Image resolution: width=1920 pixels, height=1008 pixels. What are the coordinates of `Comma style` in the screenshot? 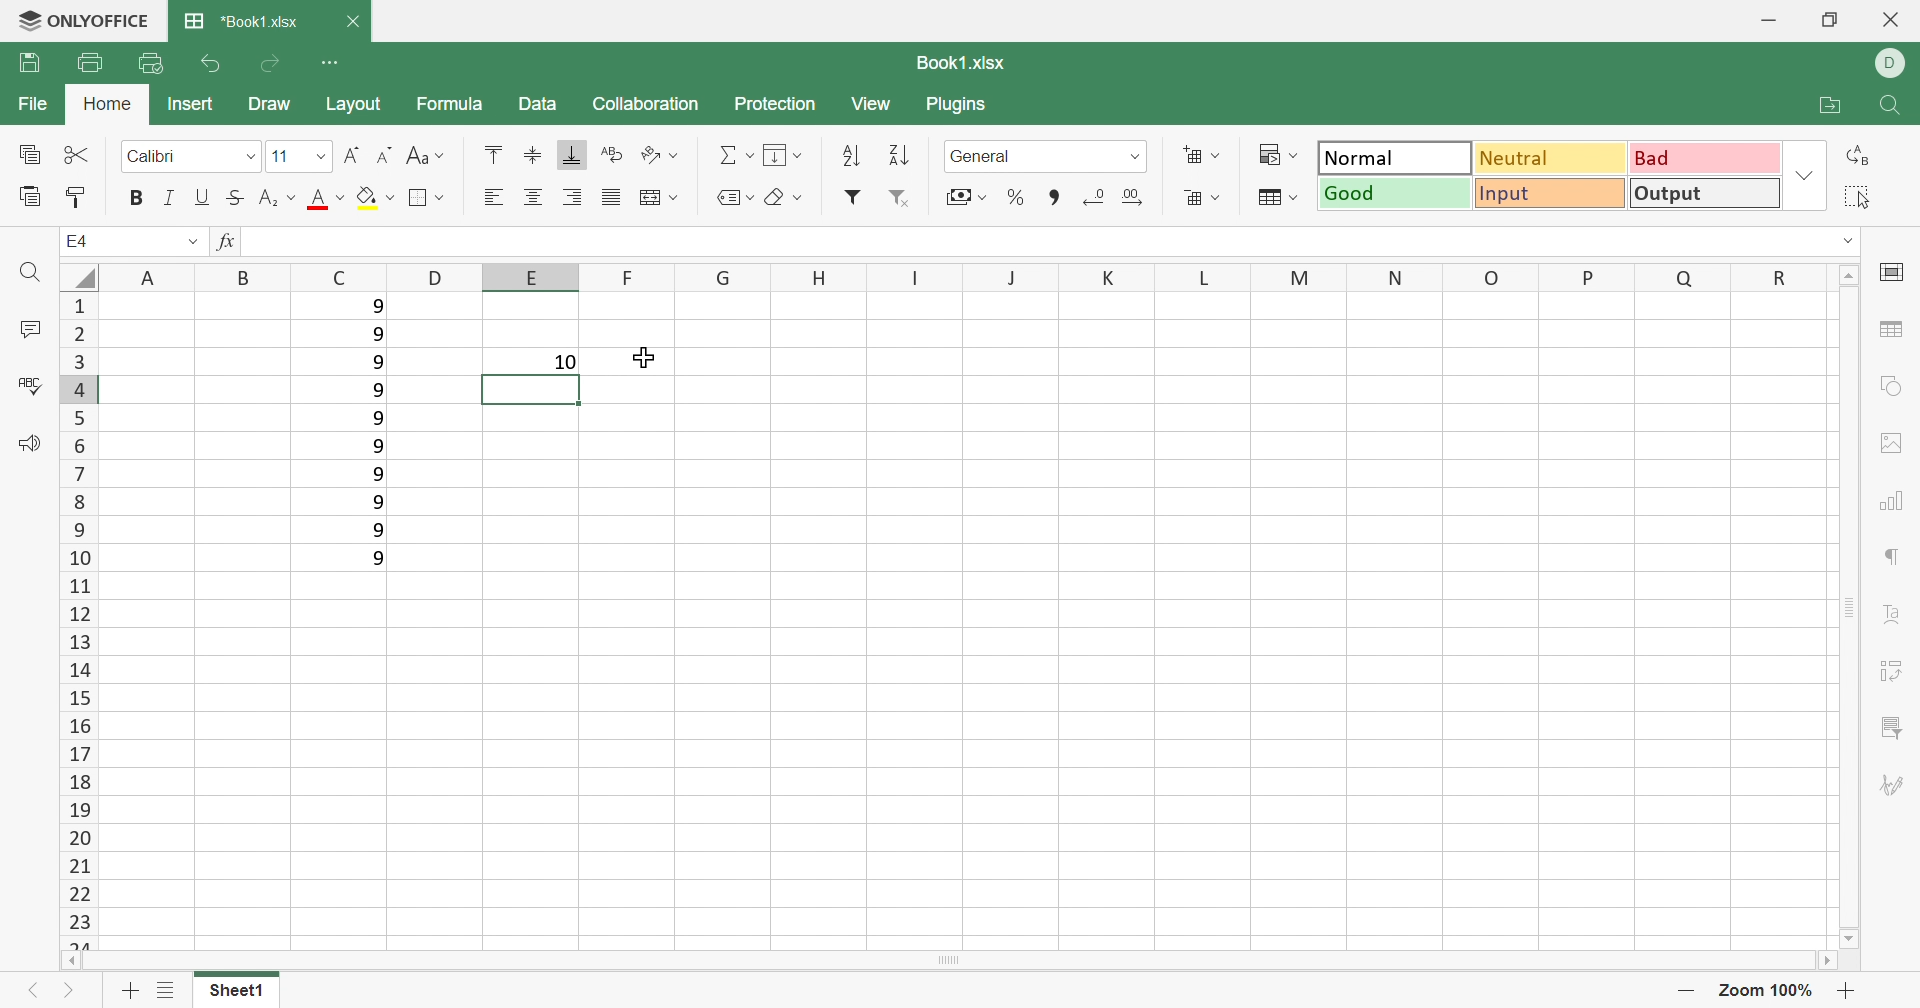 It's located at (1052, 195).